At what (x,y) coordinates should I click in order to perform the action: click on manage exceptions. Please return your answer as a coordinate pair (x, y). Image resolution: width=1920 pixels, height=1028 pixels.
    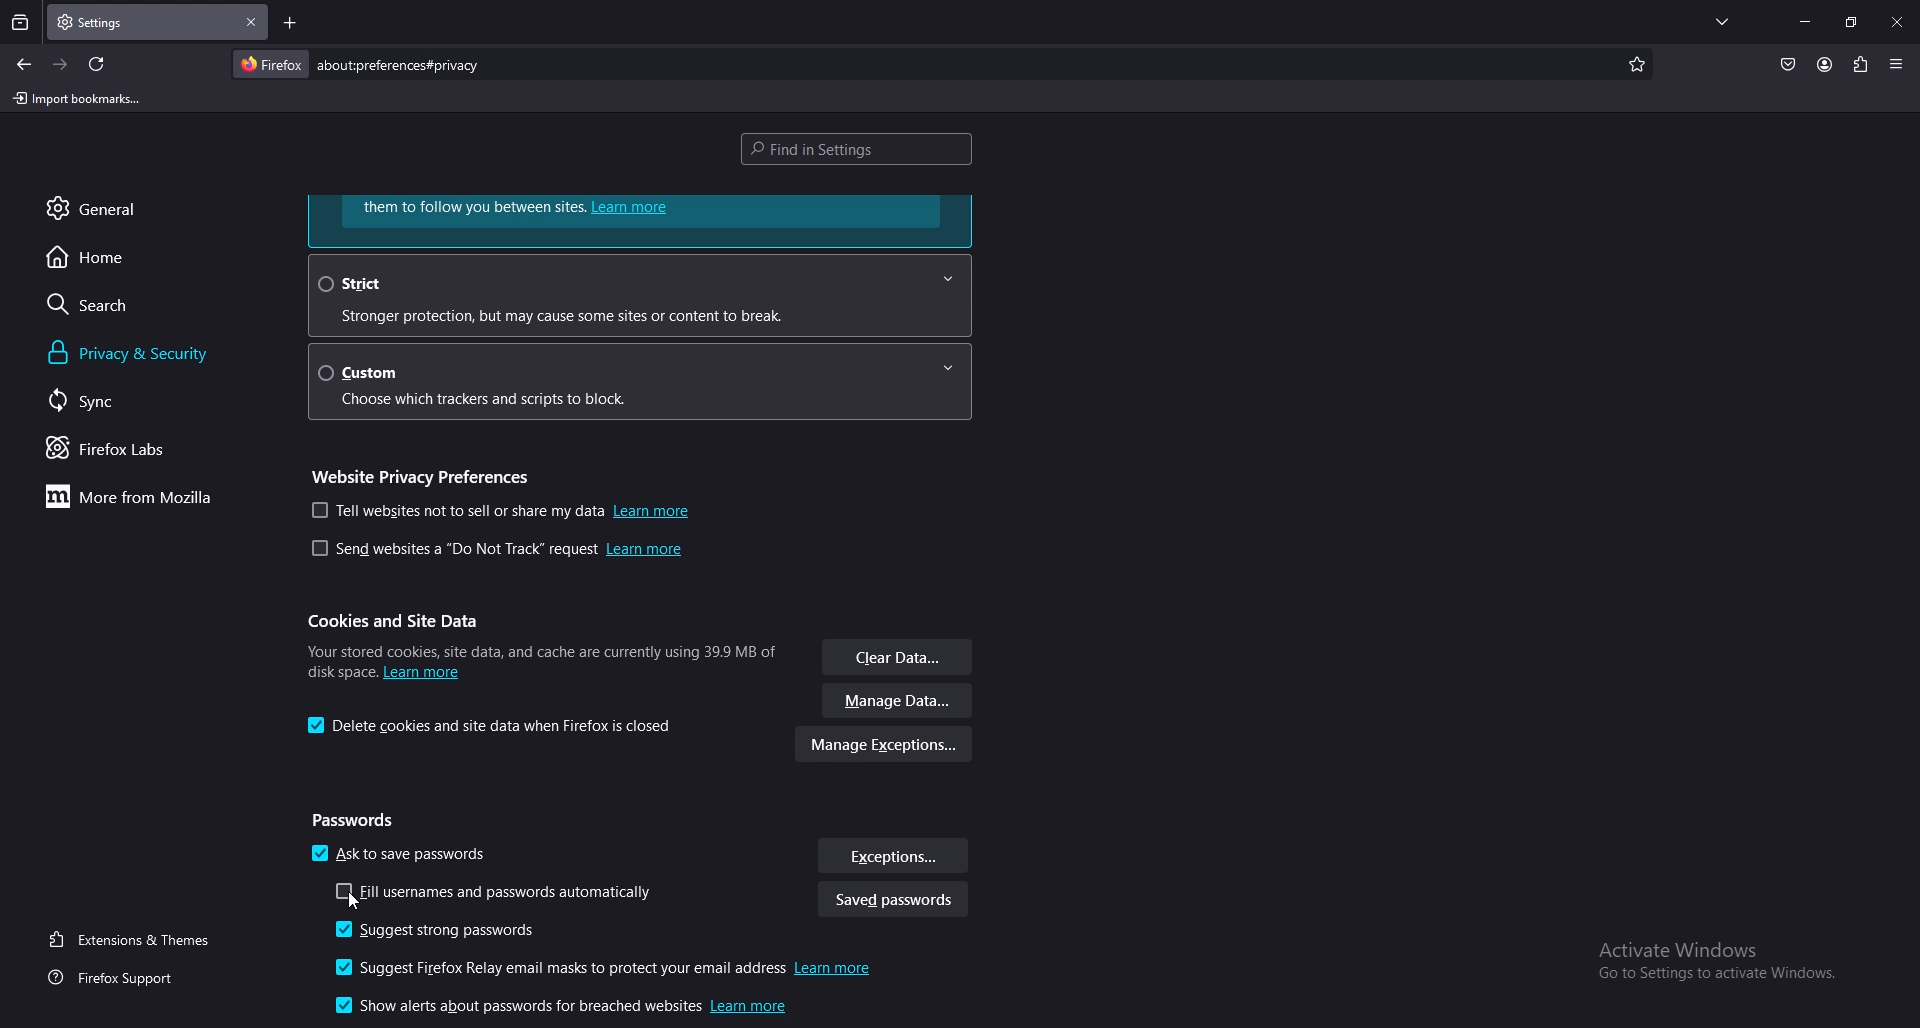
    Looking at the image, I should click on (885, 747).